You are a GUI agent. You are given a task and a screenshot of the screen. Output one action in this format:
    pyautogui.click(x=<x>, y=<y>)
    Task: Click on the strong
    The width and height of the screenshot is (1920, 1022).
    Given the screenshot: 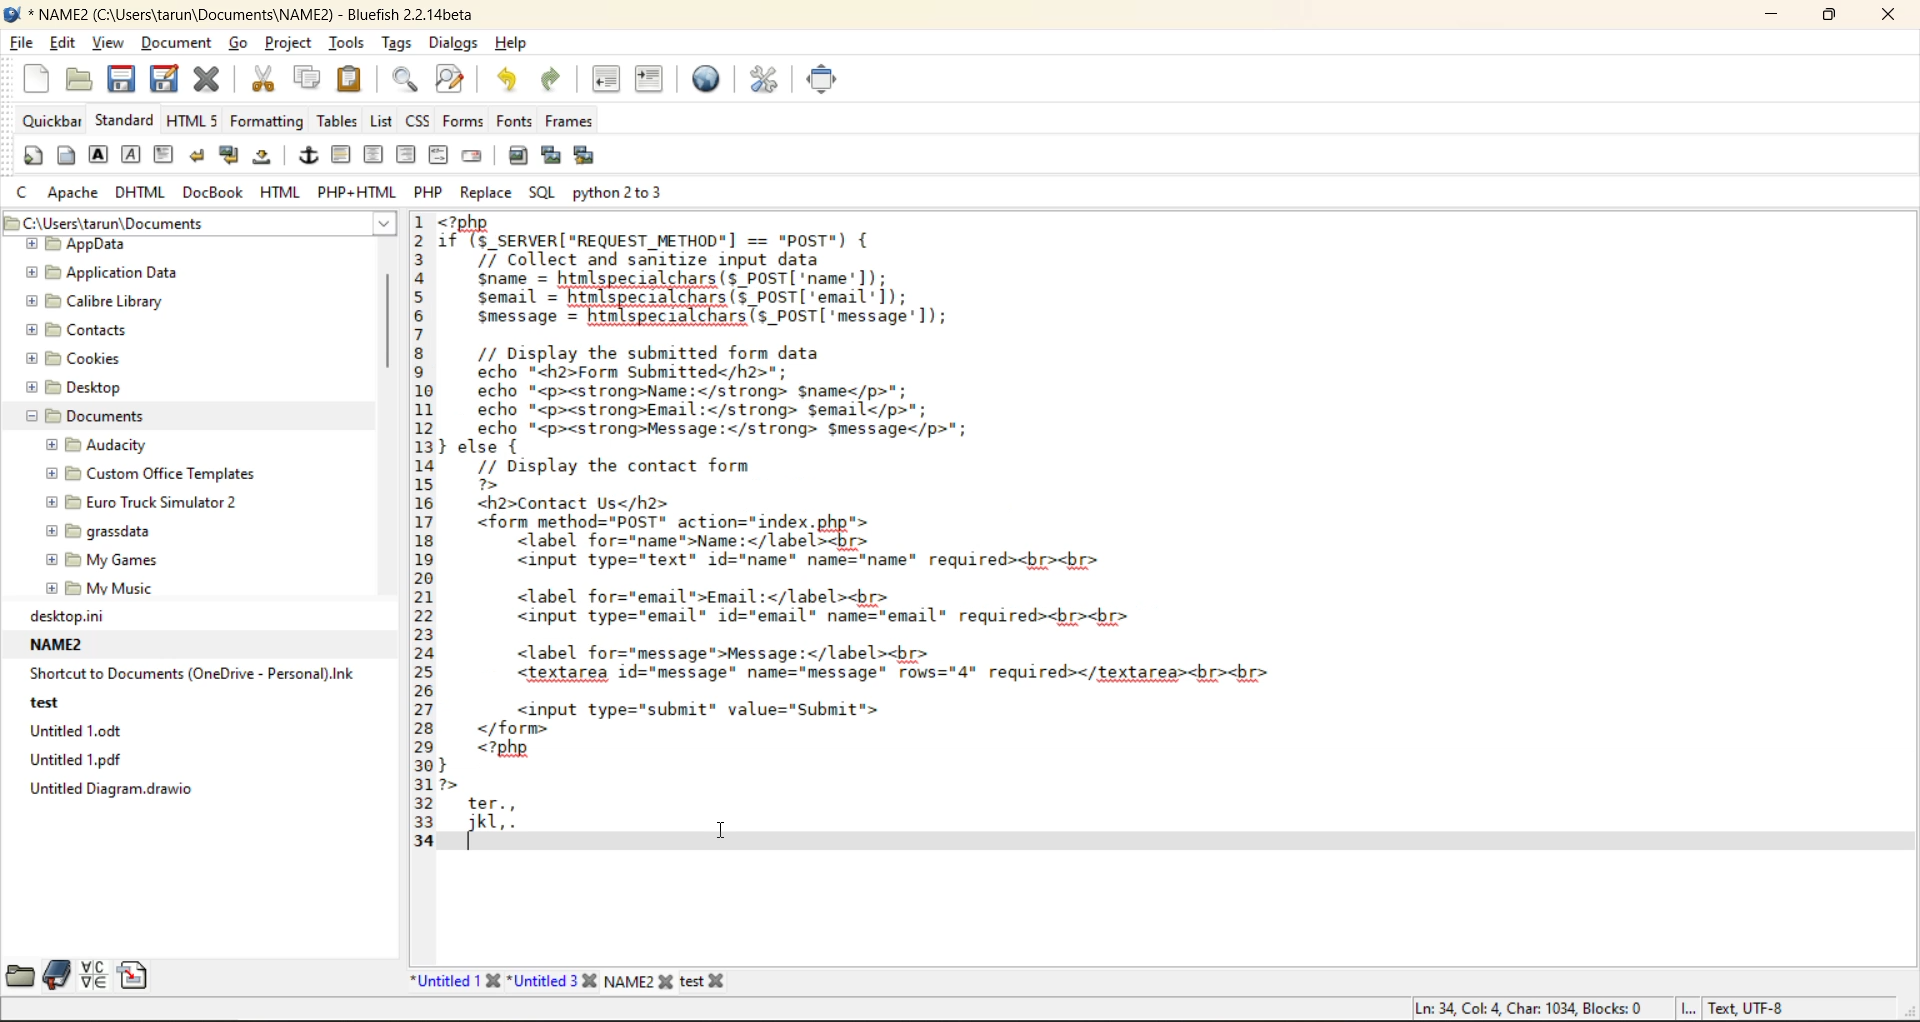 What is the action you would take?
    pyautogui.click(x=101, y=156)
    